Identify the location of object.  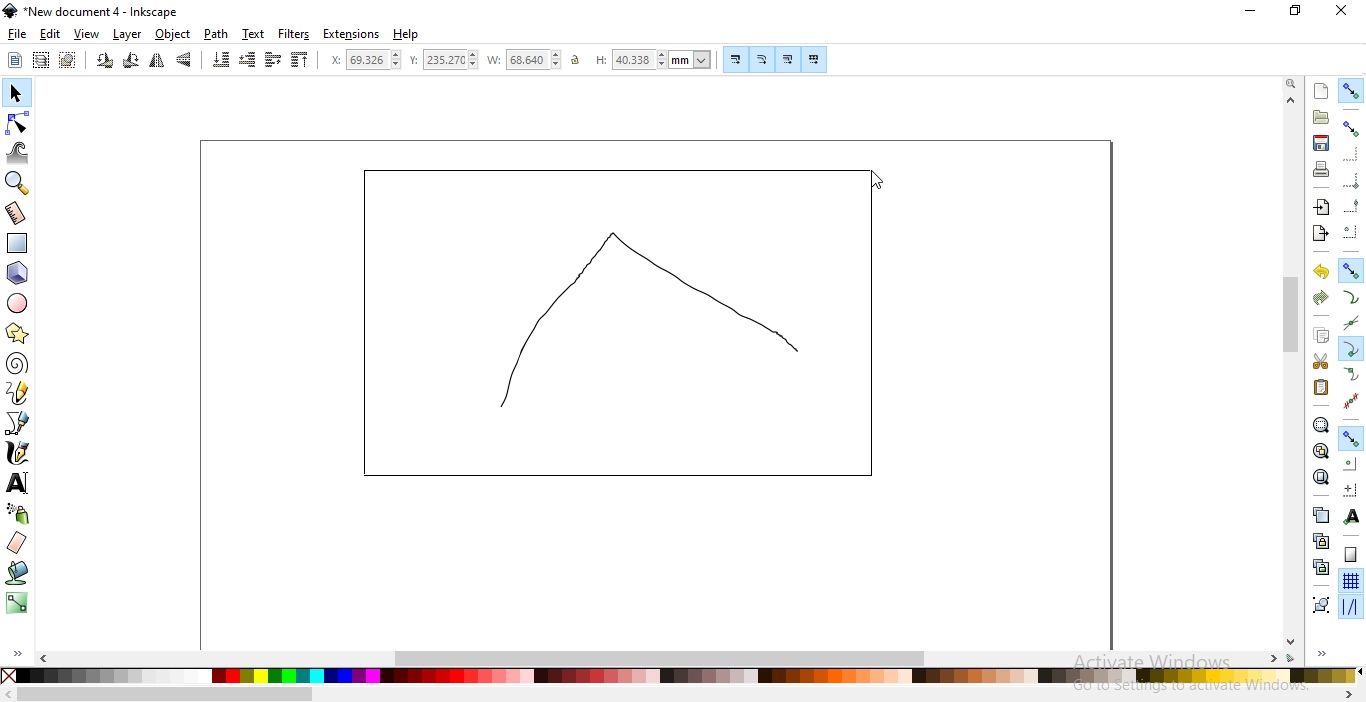
(173, 34).